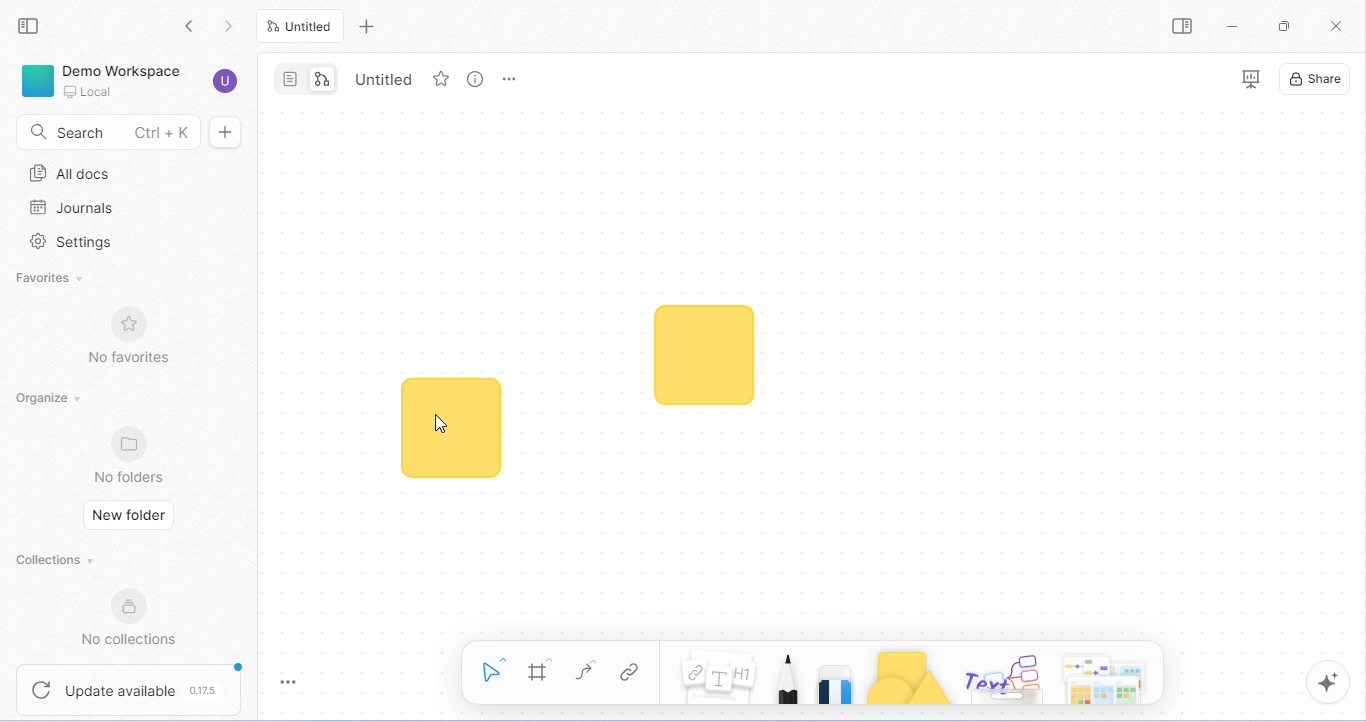  What do you see at coordinates (290, 78) in the screenshot?
I see `page mode` at bounding box center [290, 78].